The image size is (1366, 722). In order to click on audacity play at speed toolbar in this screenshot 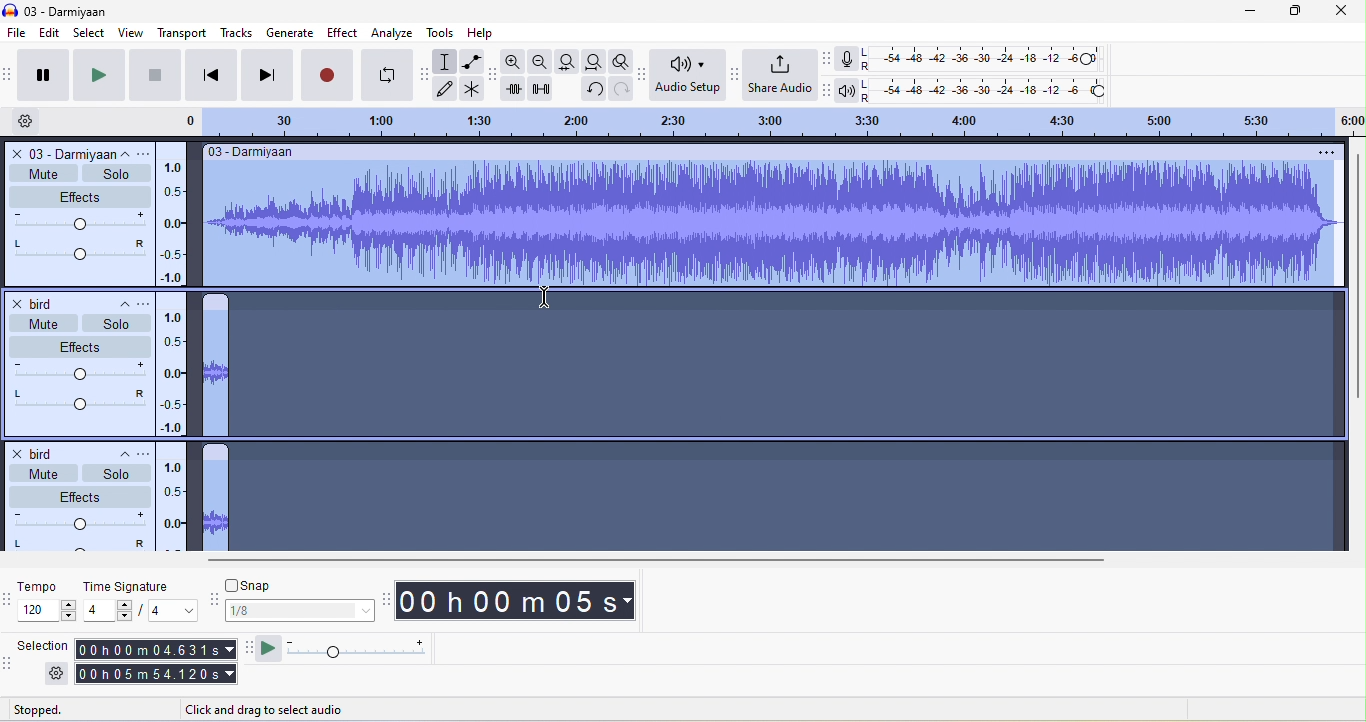, I will do `click(248, 649)`.